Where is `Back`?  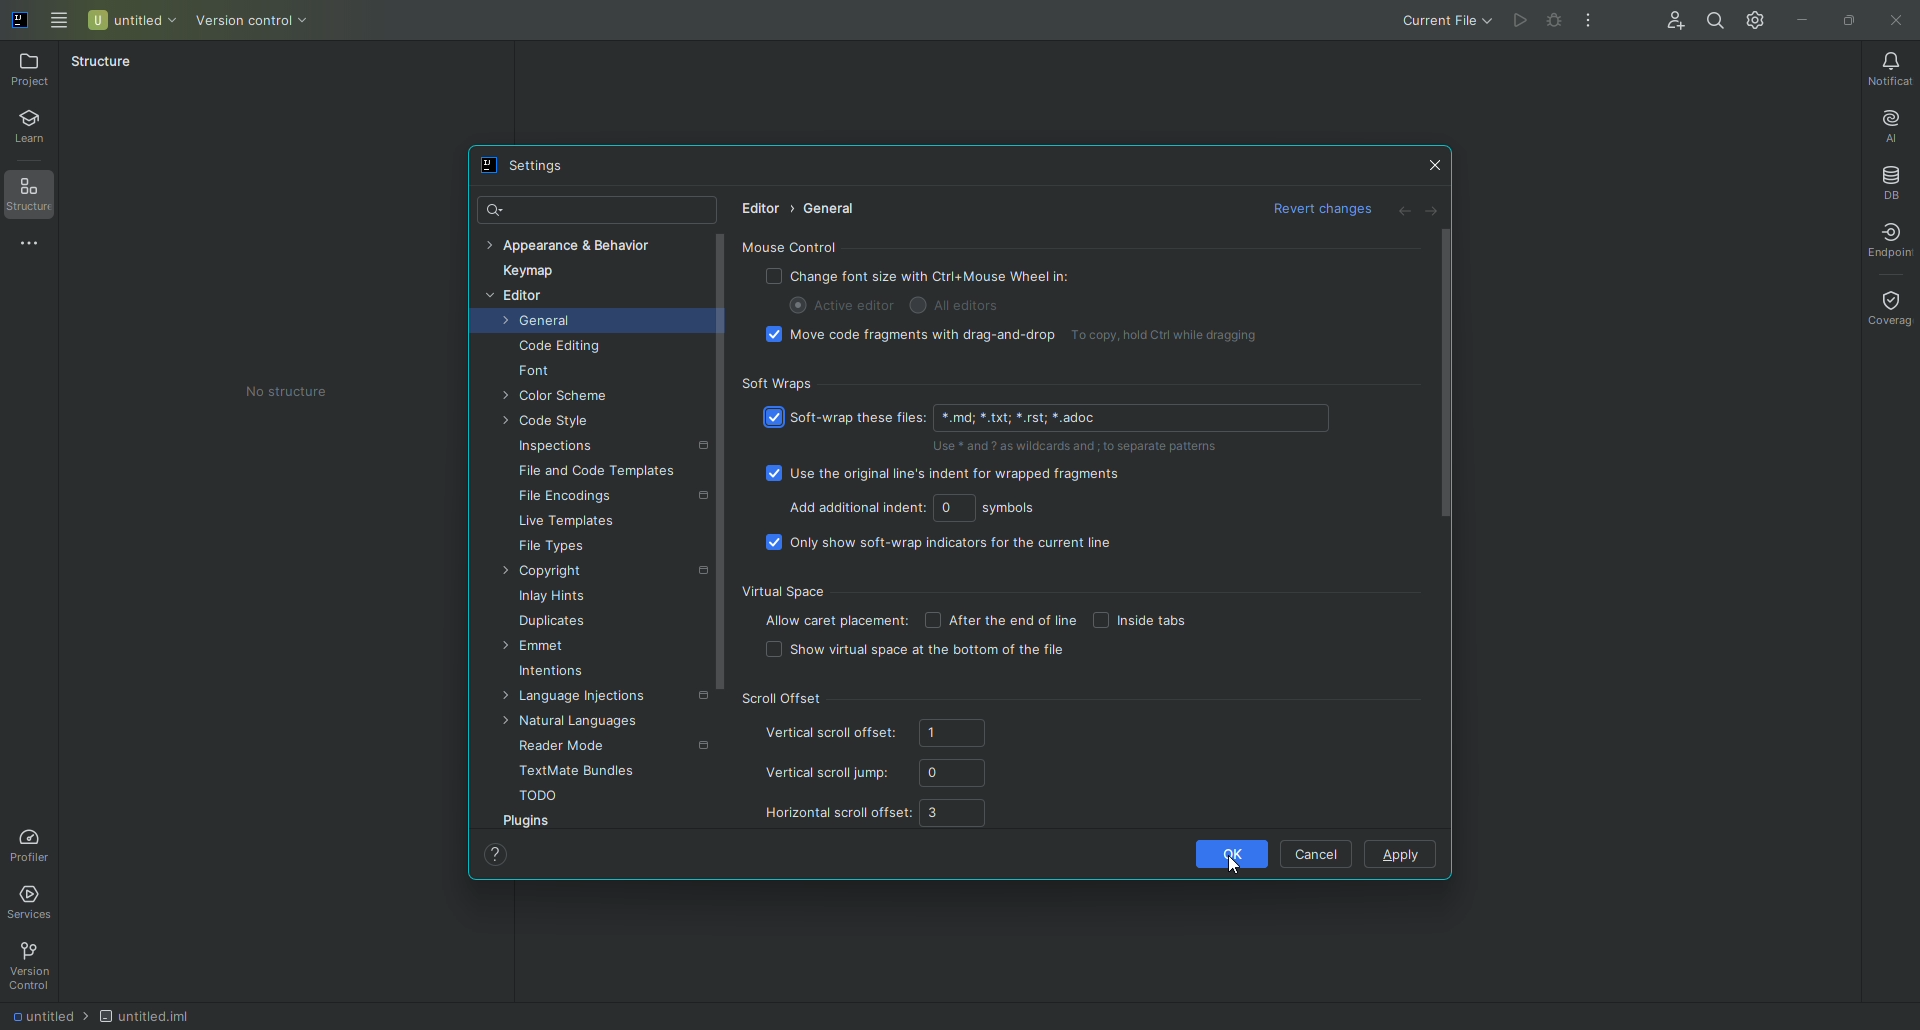 Back is located at coordinates (1396, 210).